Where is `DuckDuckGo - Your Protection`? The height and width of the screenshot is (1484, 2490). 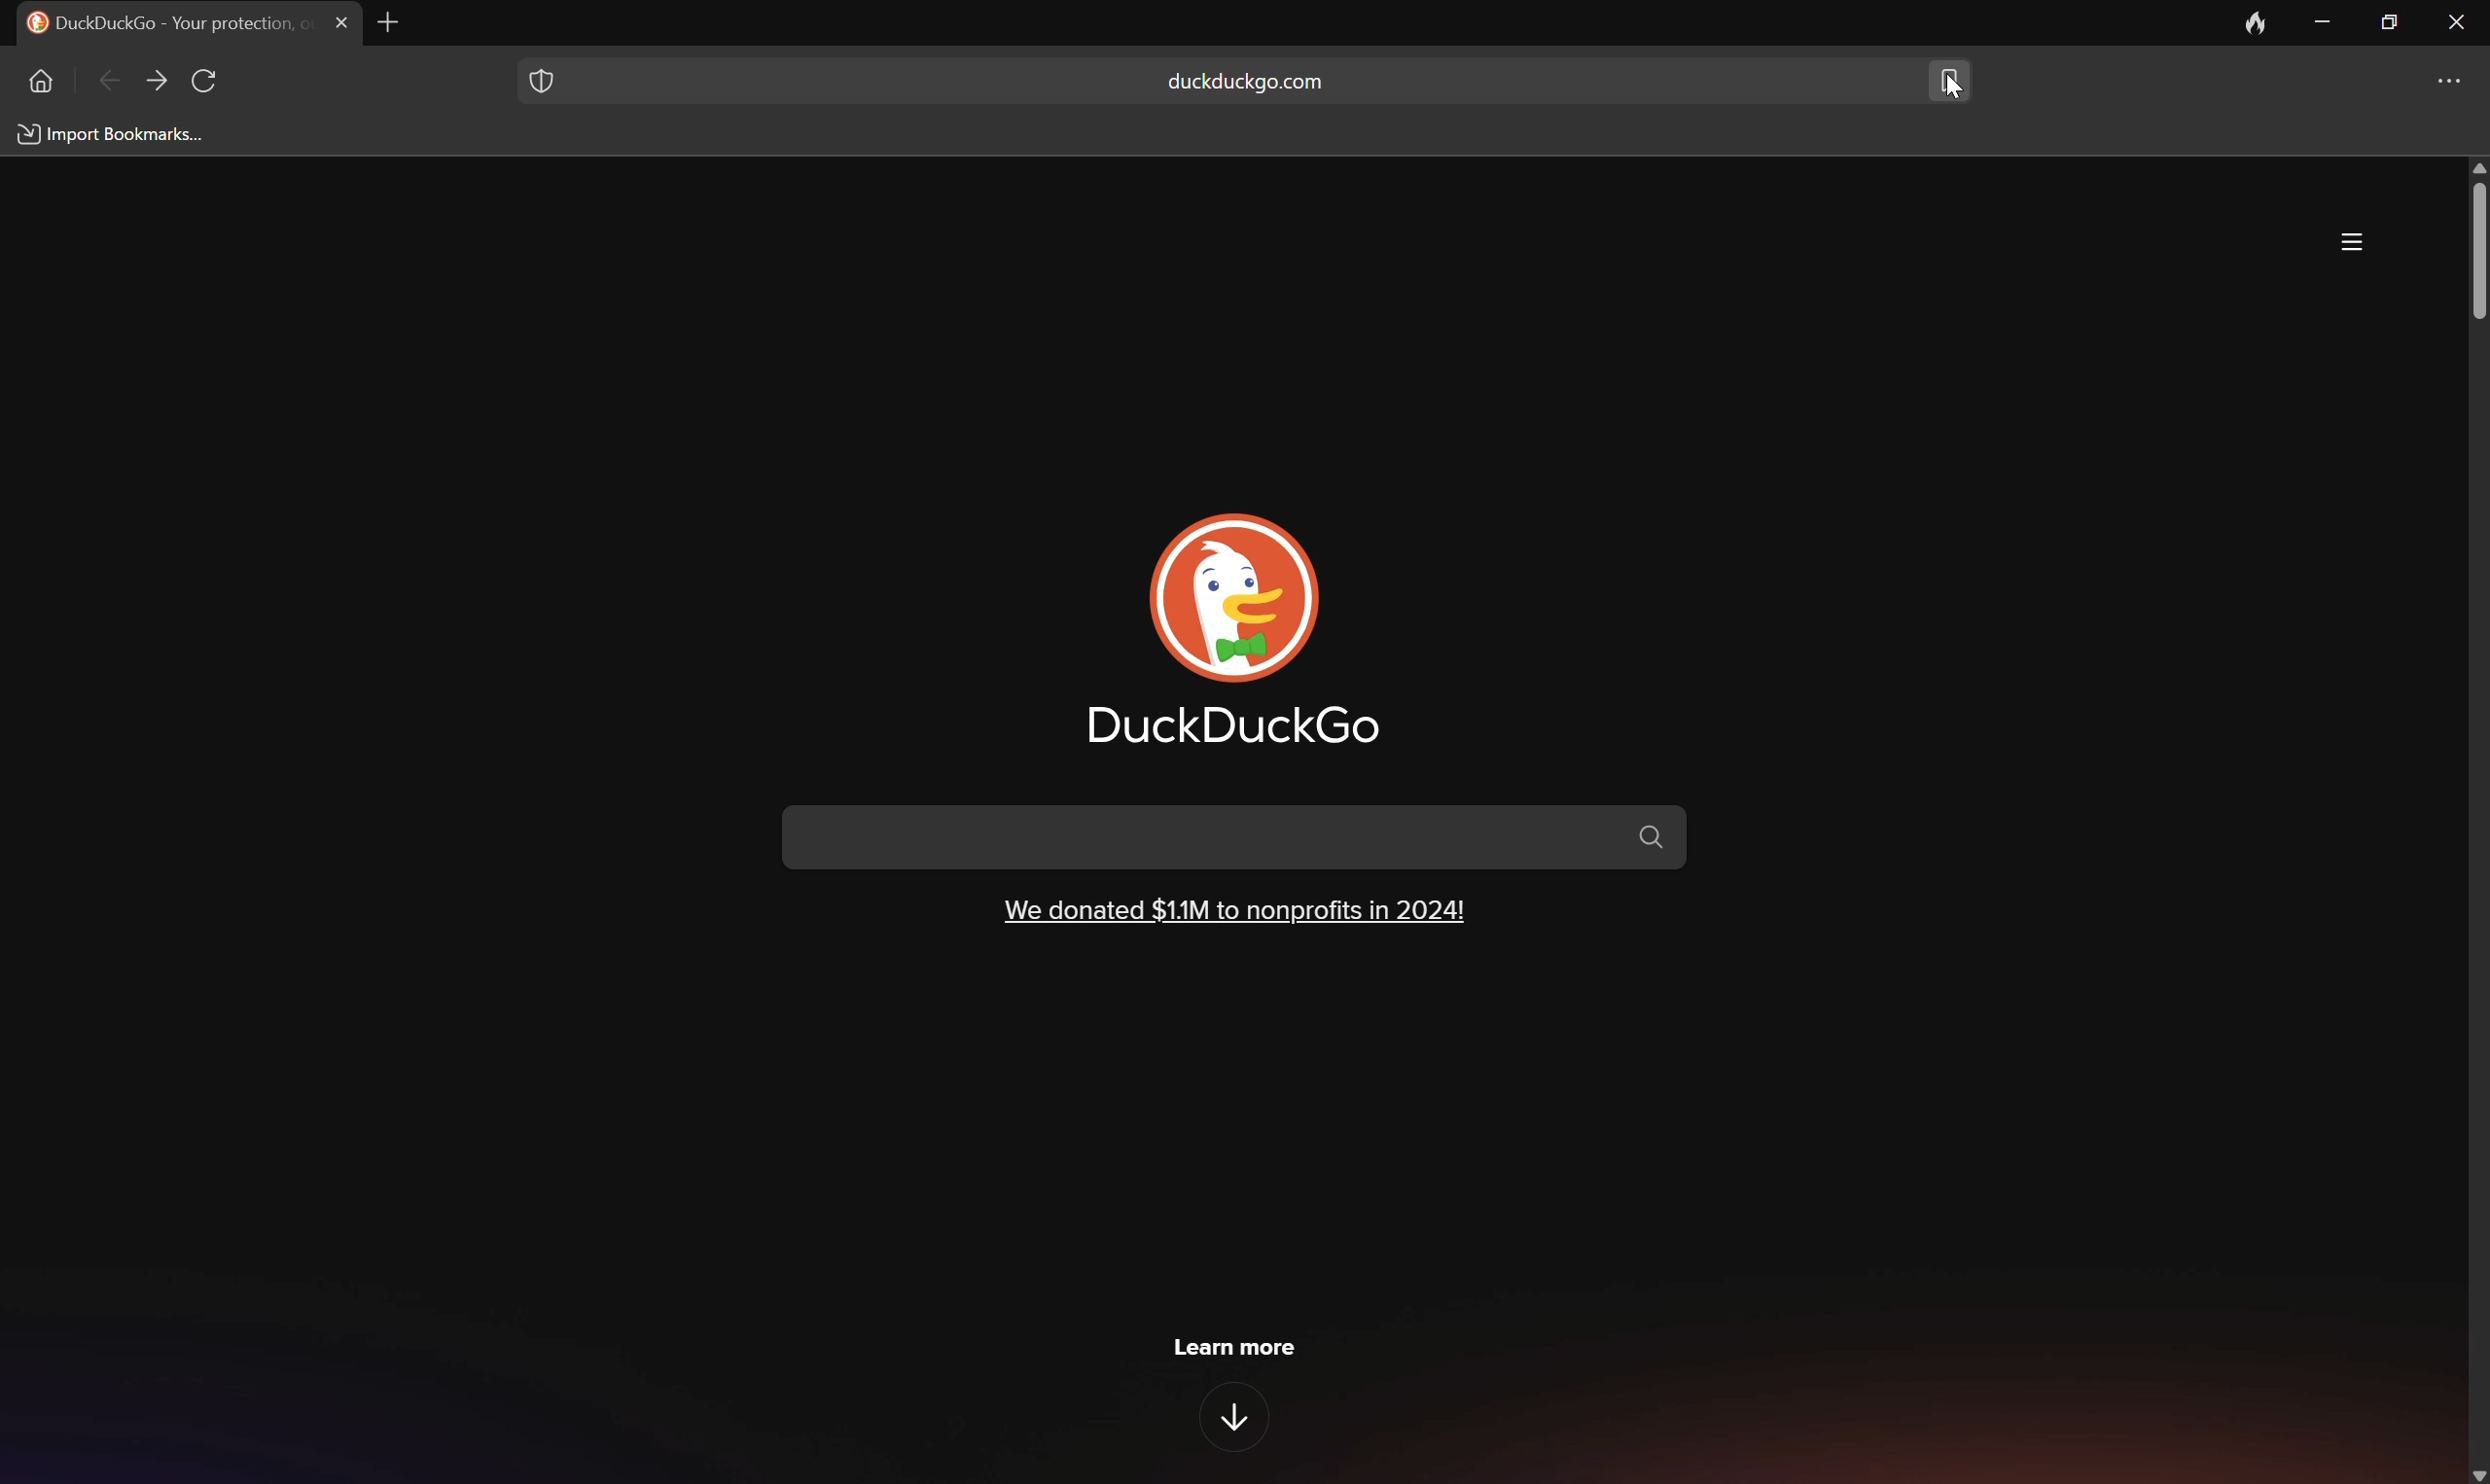
DuckDuckGo - Your Protection is located at coordinates (164, 21).